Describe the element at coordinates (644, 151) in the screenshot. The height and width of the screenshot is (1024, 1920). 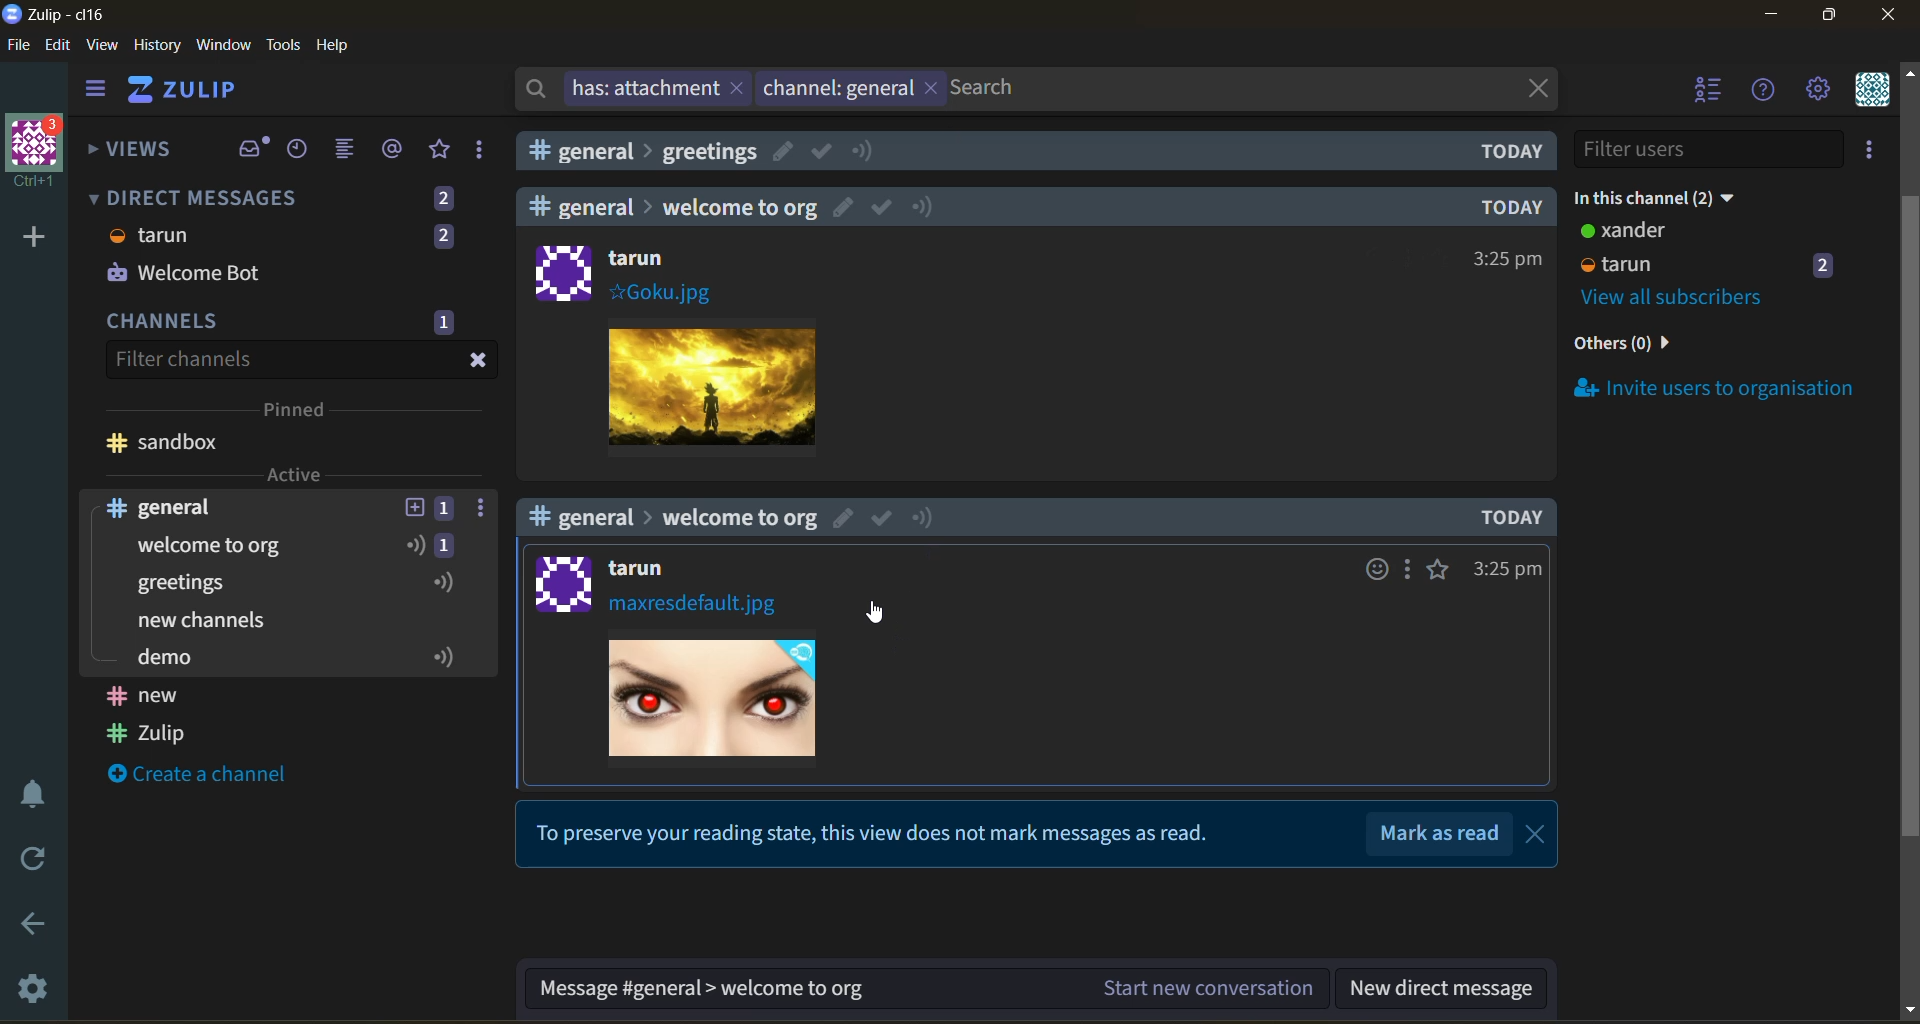
I see `# general>greetings` at that location.